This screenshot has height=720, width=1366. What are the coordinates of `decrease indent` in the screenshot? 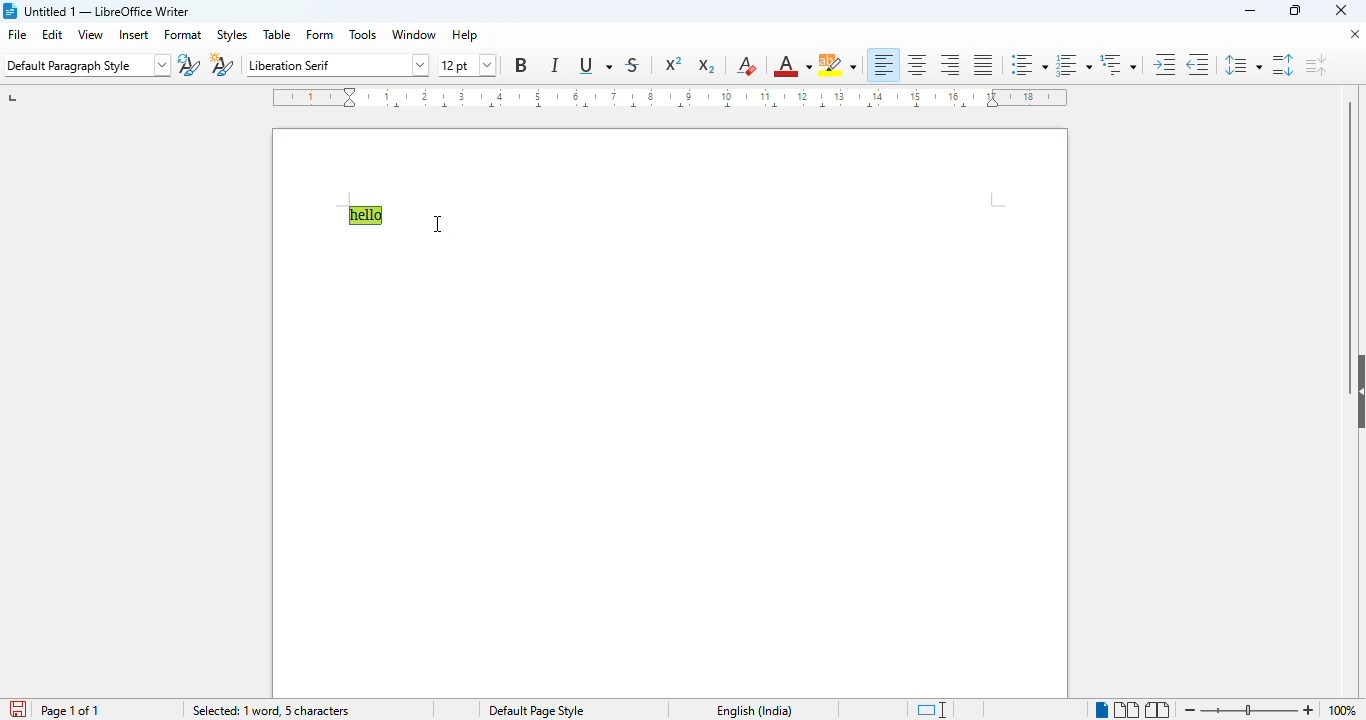 It's located at (1197, 64).